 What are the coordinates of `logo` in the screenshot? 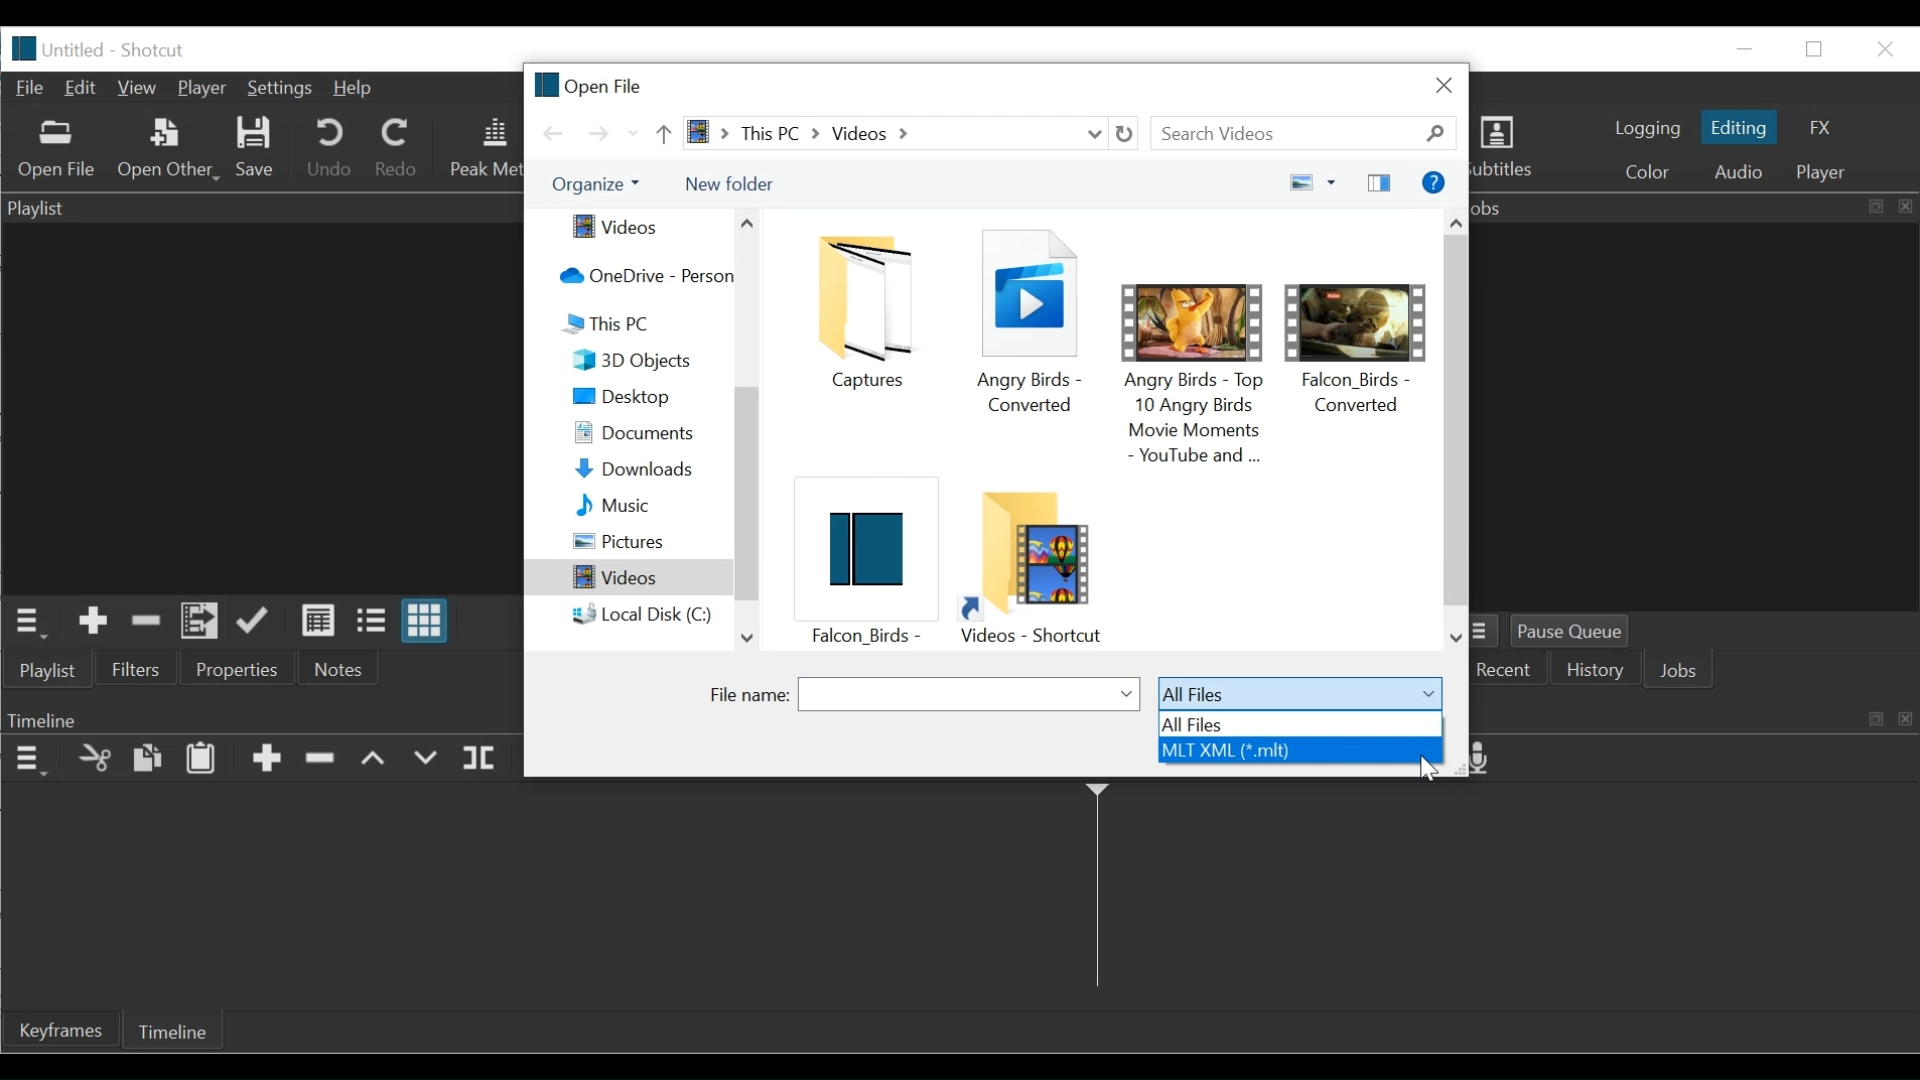 It's located at (25, 49).